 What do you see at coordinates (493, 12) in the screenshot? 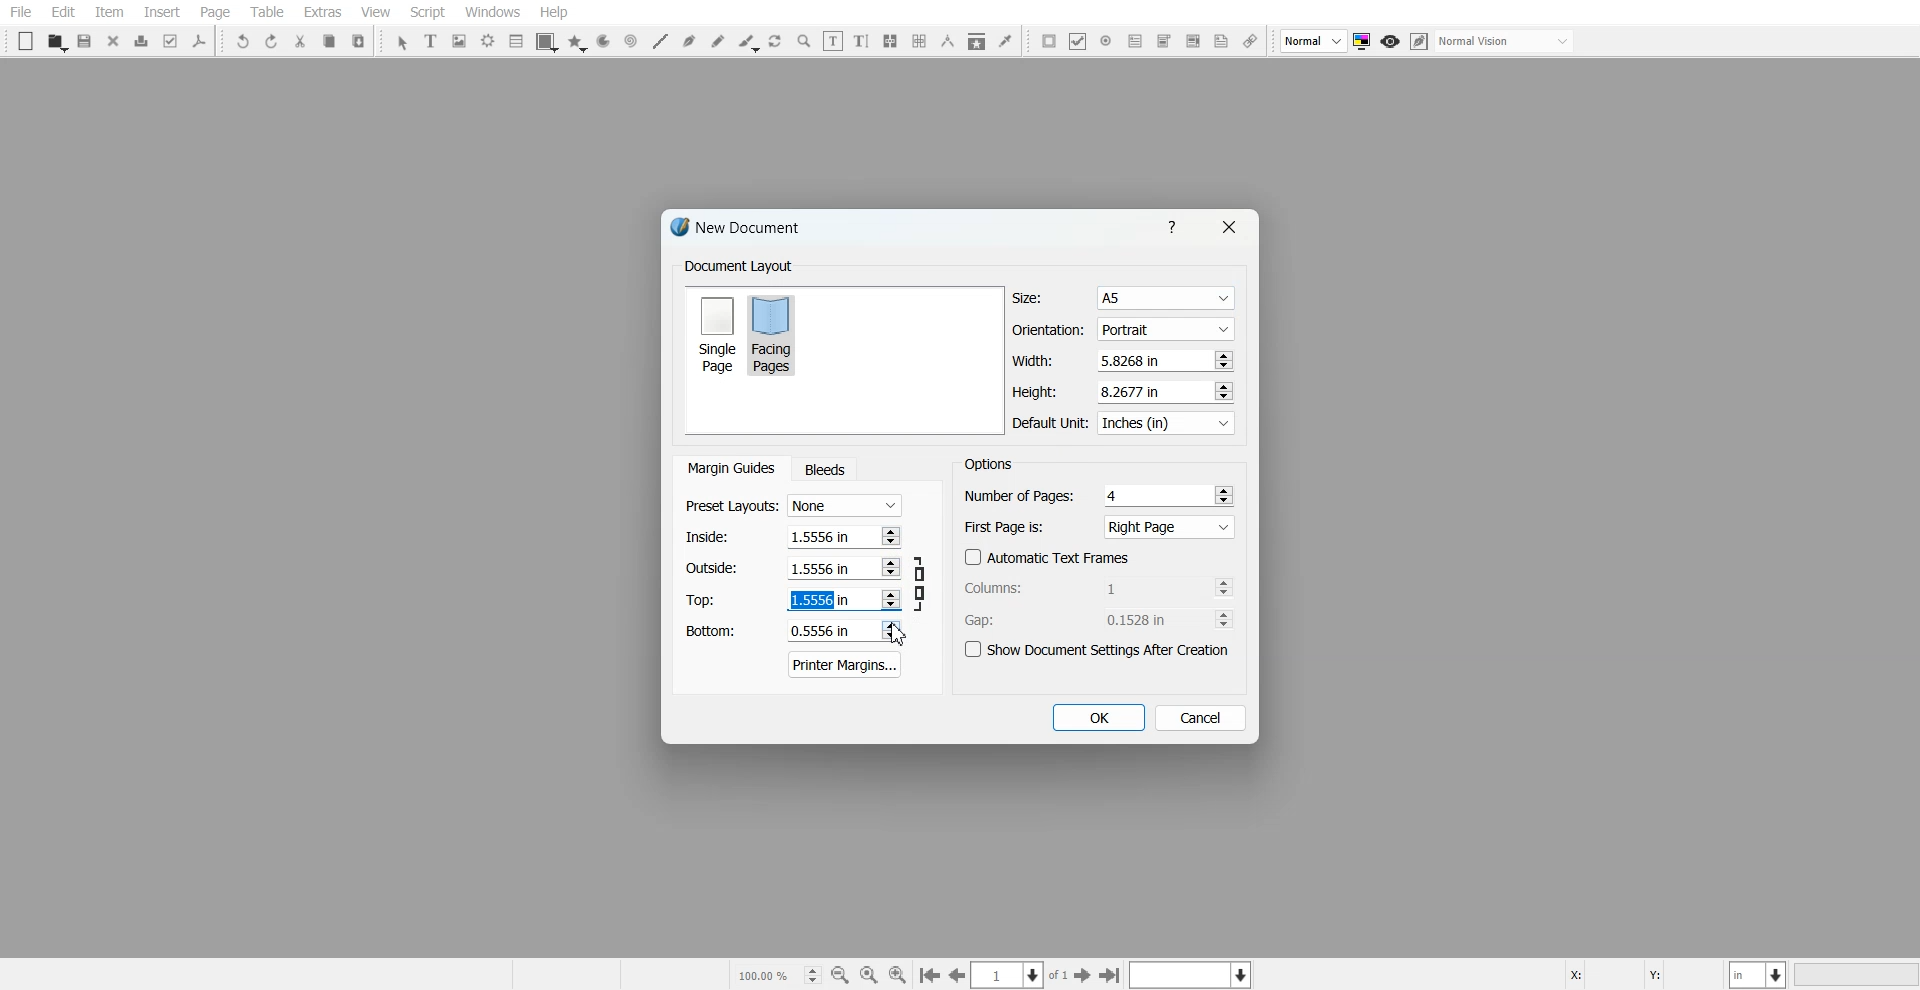
I see `Windows` at bounding box center [493, 12].